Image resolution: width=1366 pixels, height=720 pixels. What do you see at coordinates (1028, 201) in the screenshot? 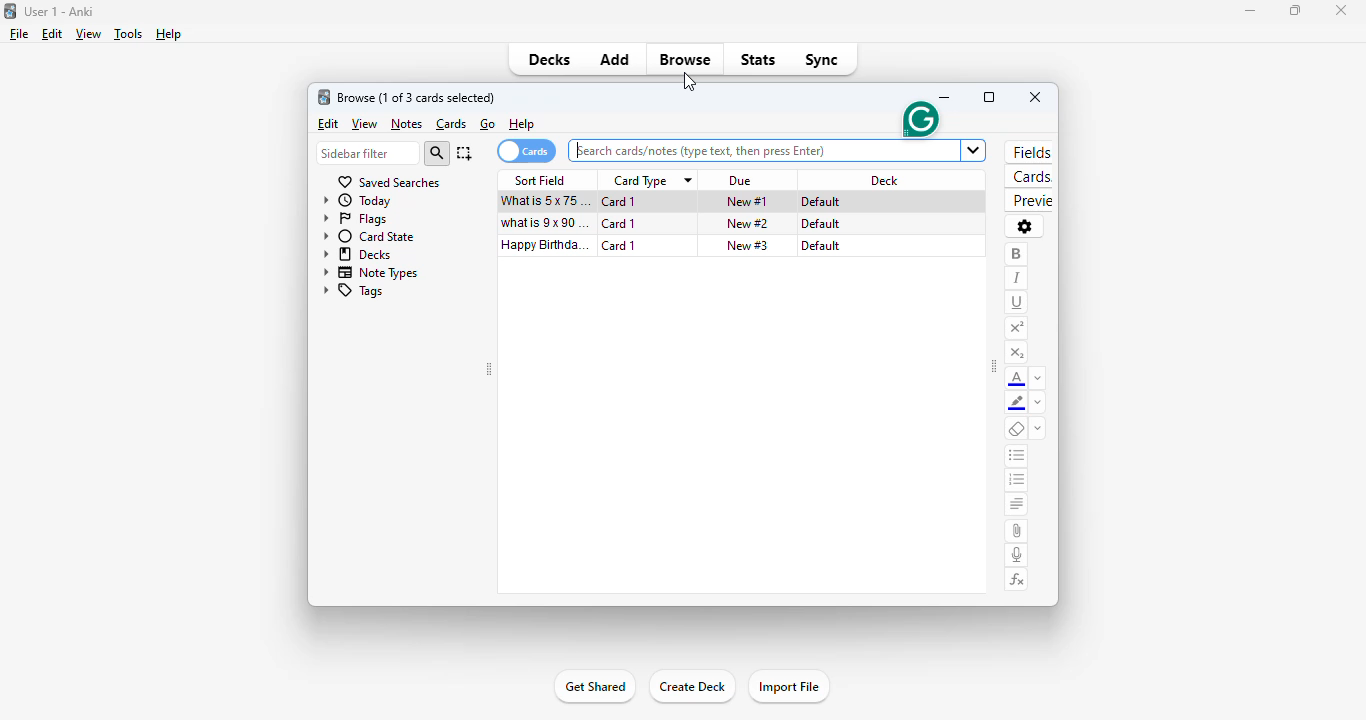
I see `preview` at bounding box center [1028, 201].